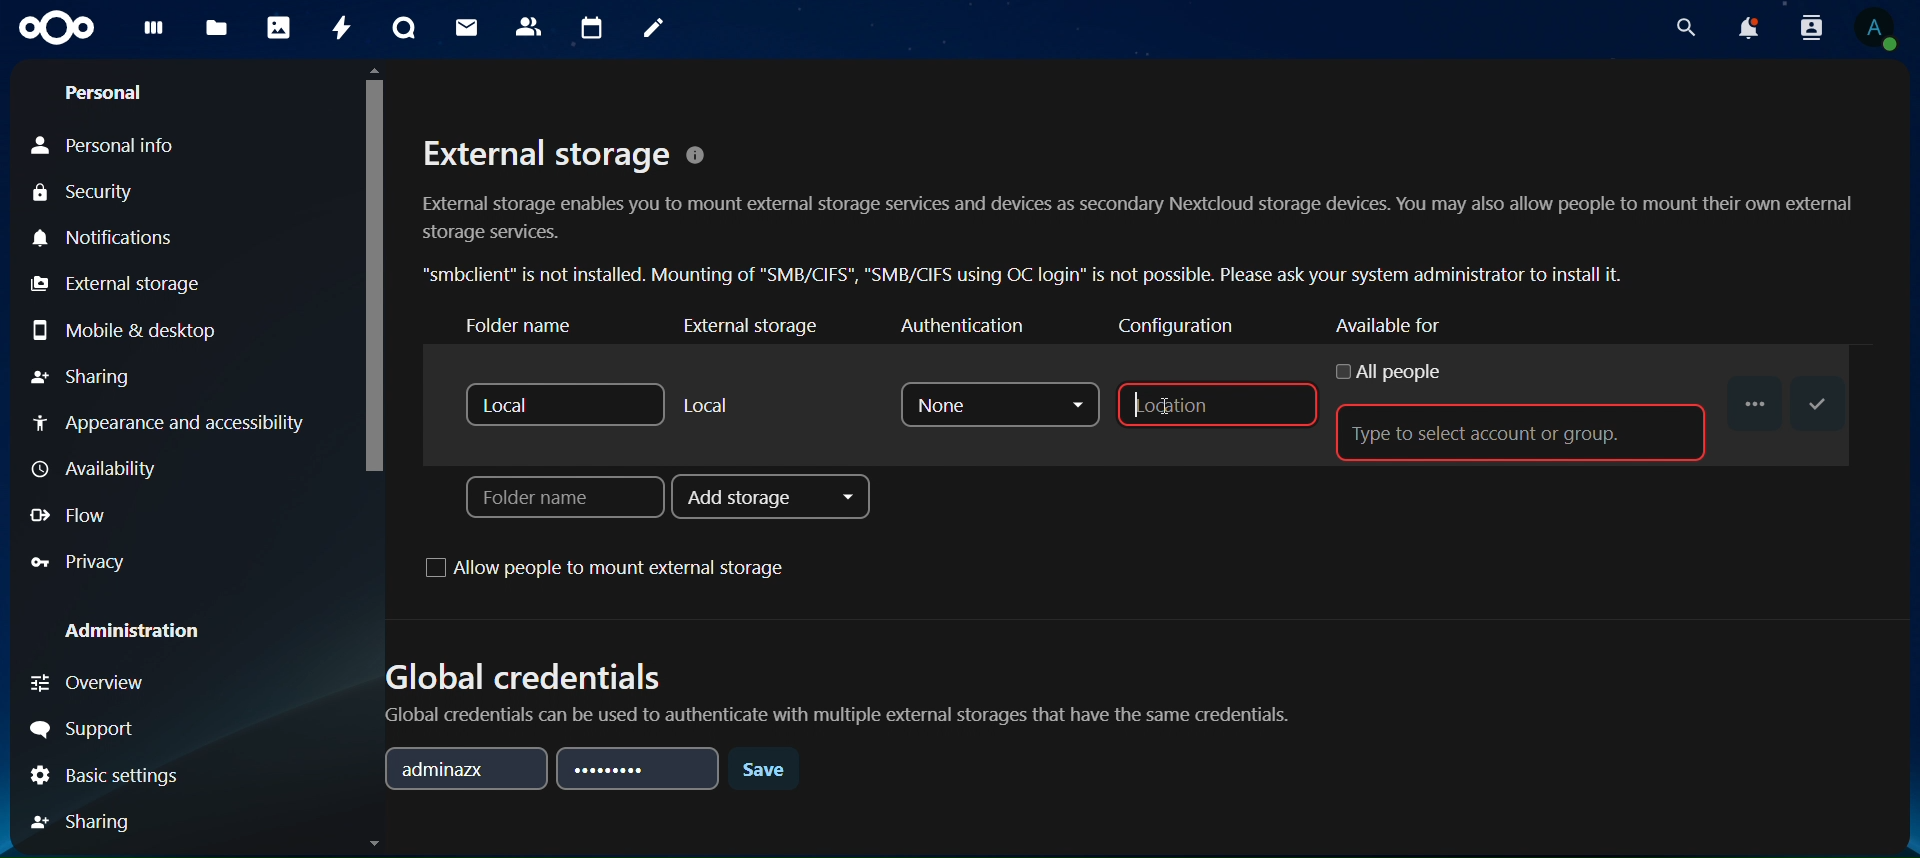 This screenshot has height=858, width=1920. I want to click on notifications, so click(103, 238).